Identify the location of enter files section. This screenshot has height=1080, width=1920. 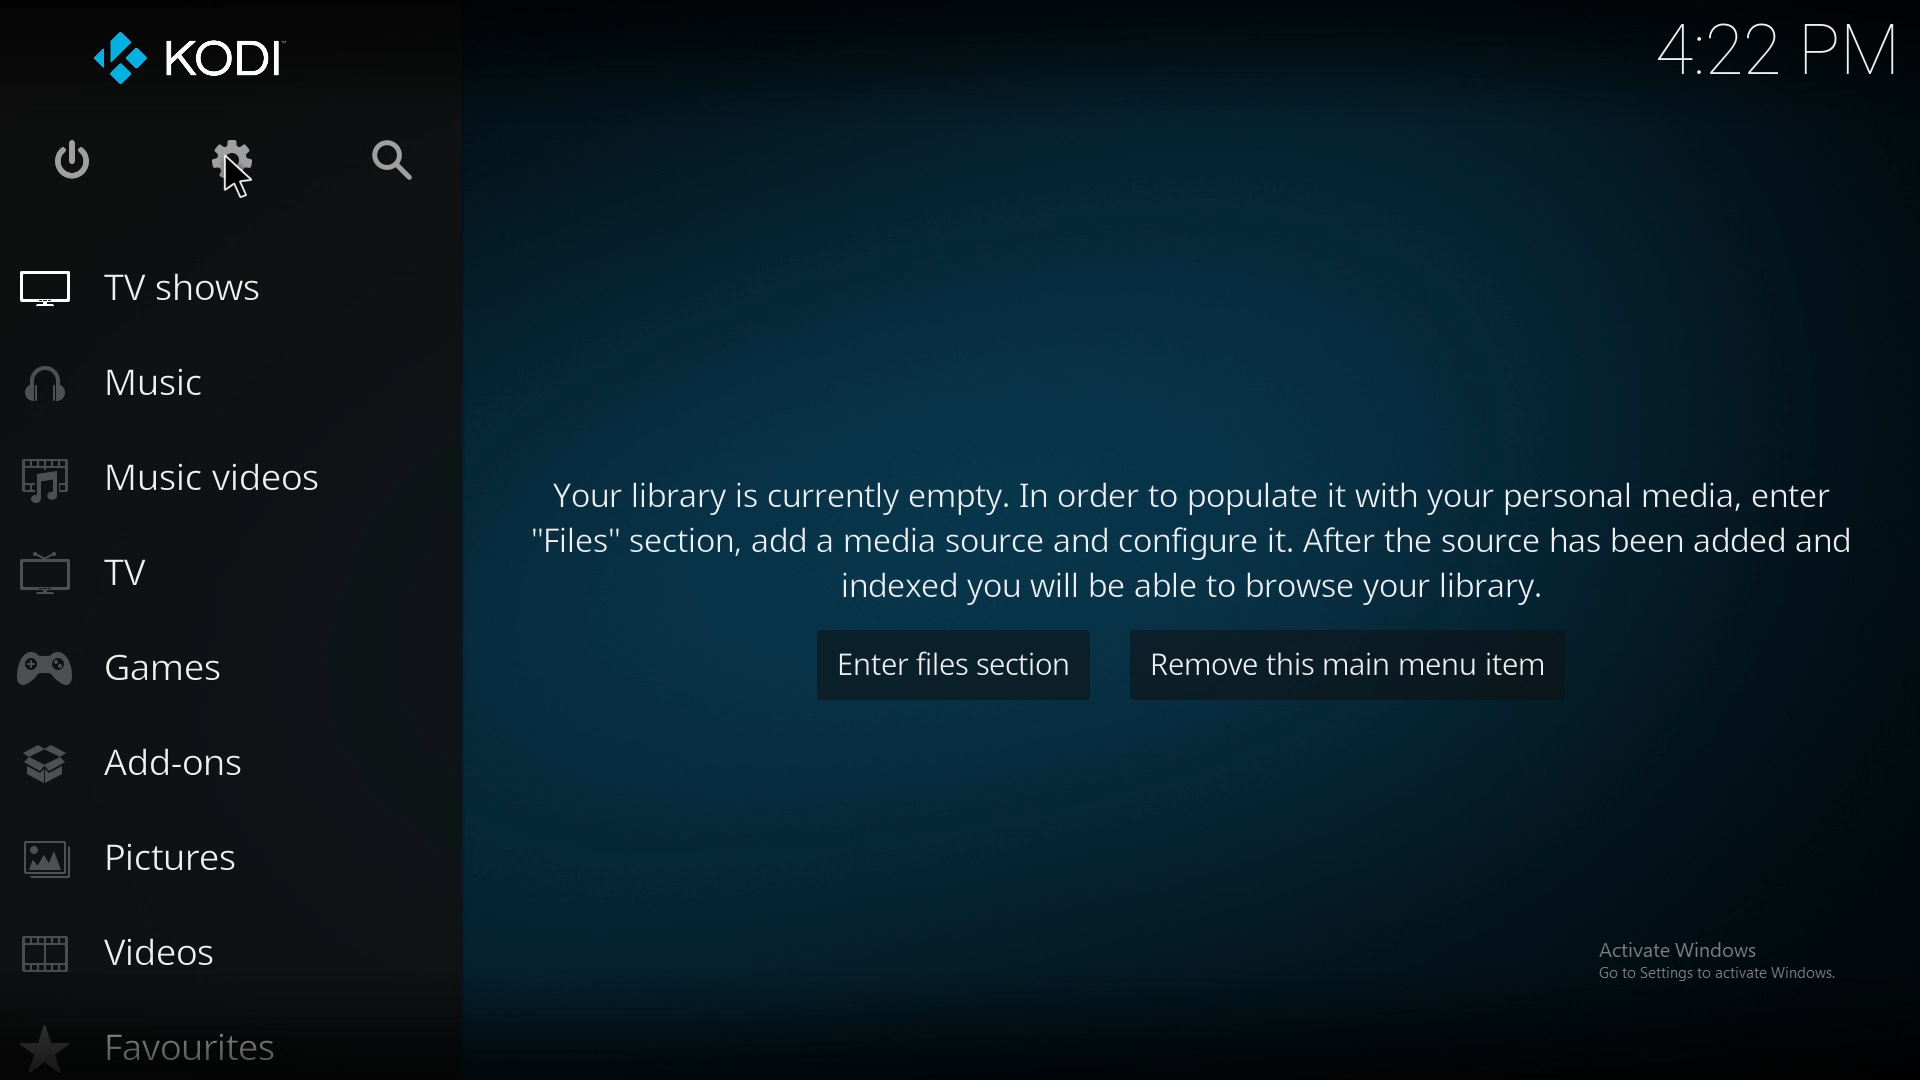
(952, 667).